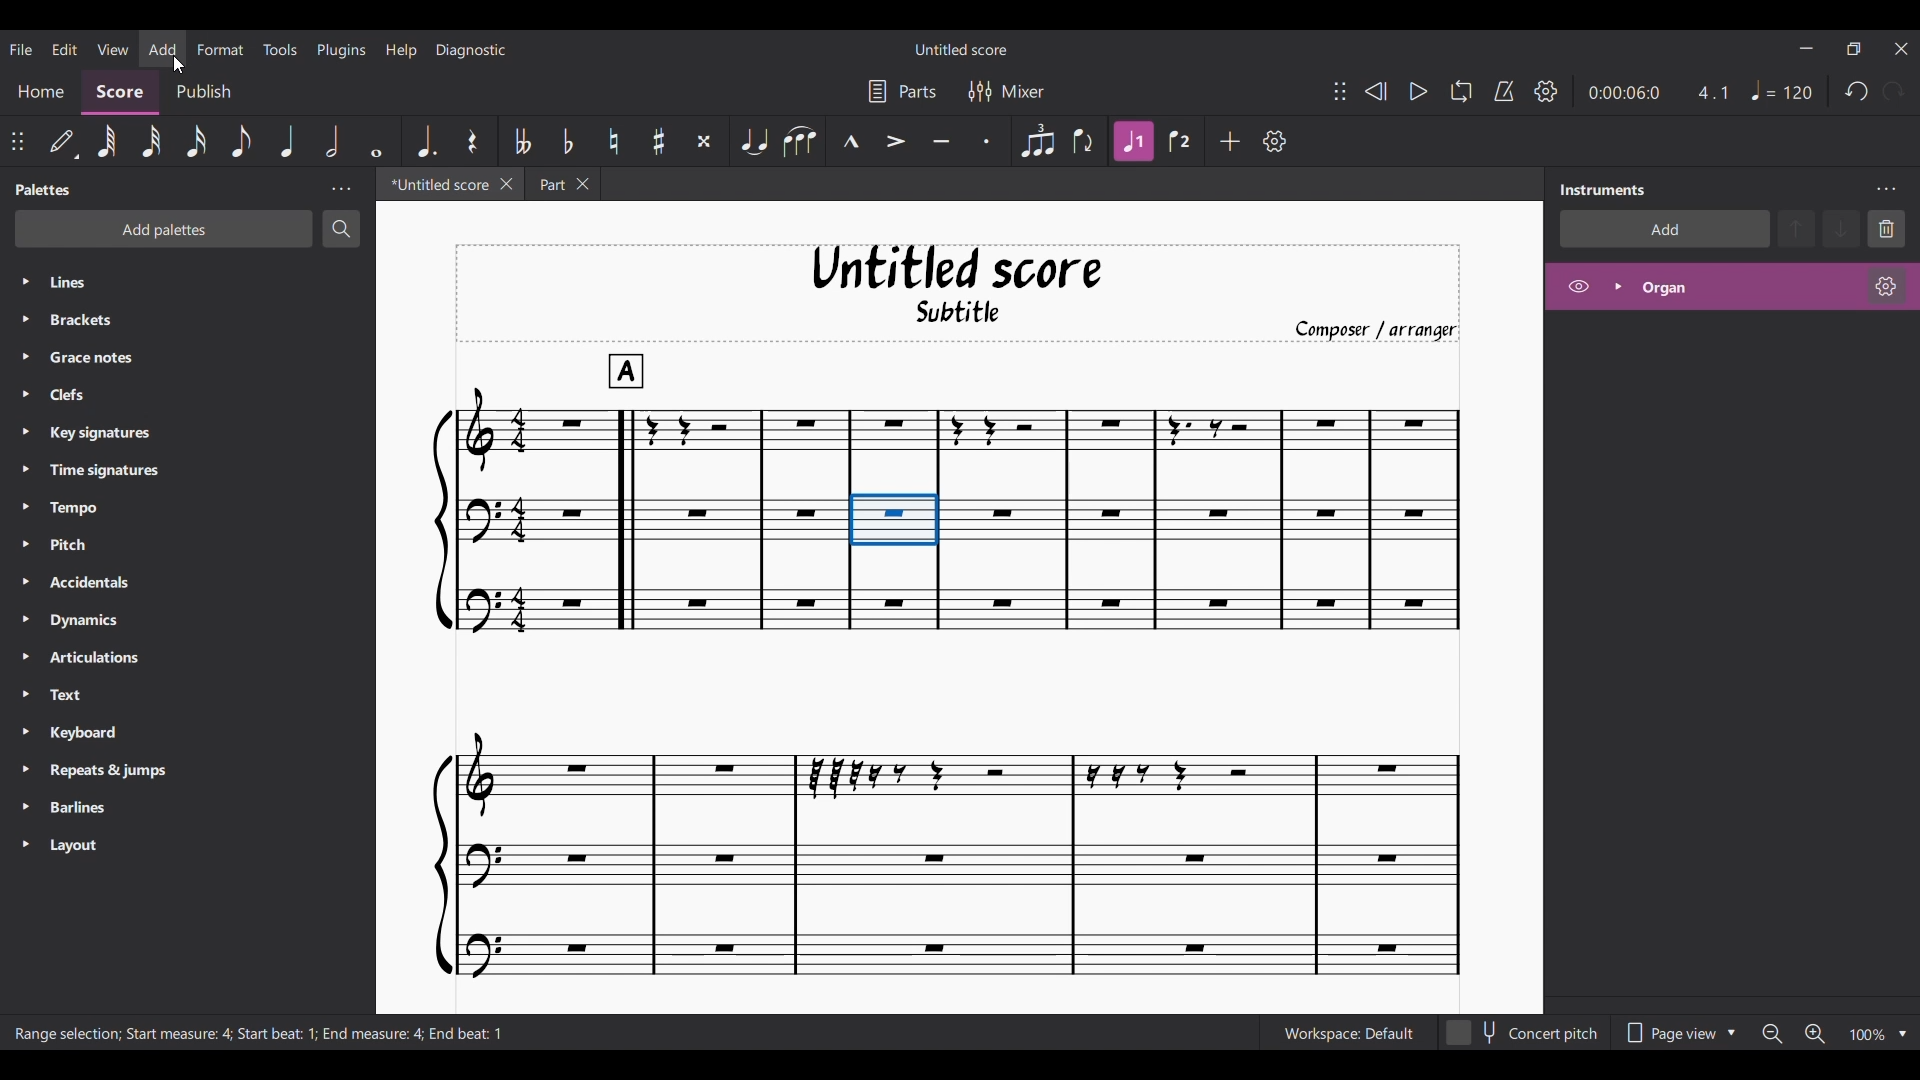  What do you see at coordinates (521, 141) in the screenshot?
I see `Toggle double flat` at bounding box center [521, 141].